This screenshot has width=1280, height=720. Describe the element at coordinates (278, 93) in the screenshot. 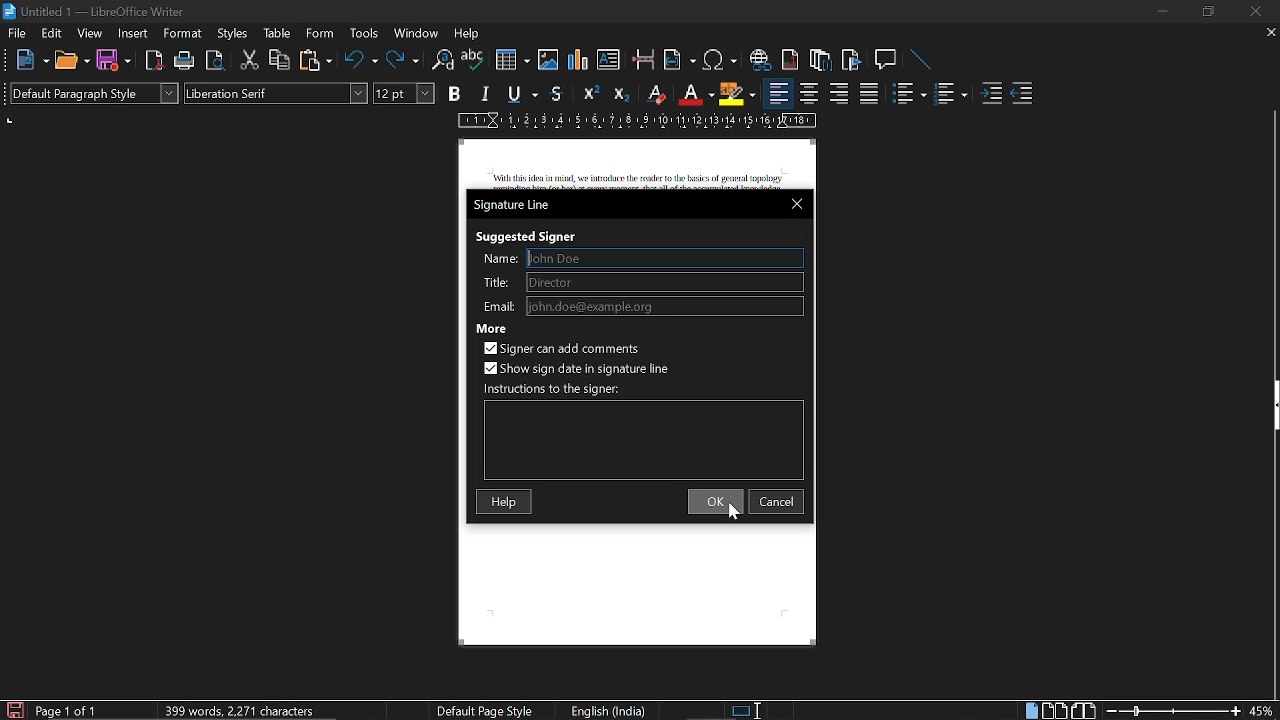

I see `text style` at that location.